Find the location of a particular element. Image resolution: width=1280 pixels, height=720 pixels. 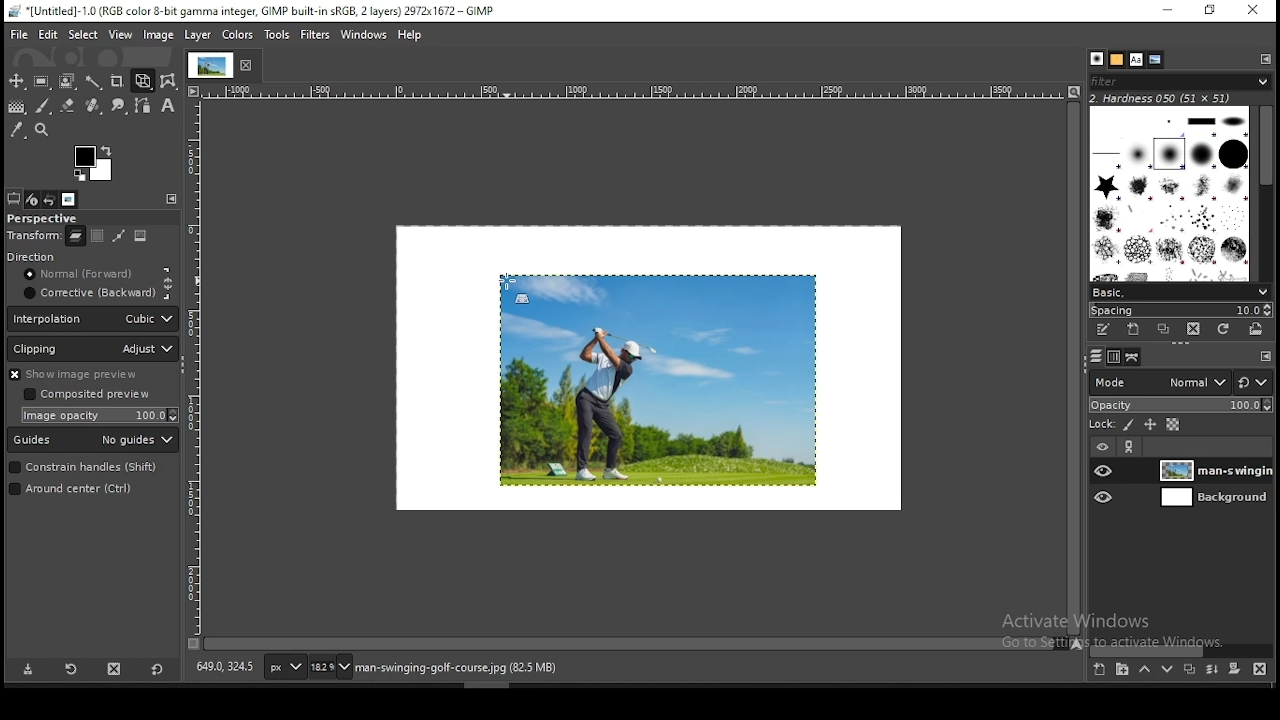

opacity is located at coordinates (1181, 406).